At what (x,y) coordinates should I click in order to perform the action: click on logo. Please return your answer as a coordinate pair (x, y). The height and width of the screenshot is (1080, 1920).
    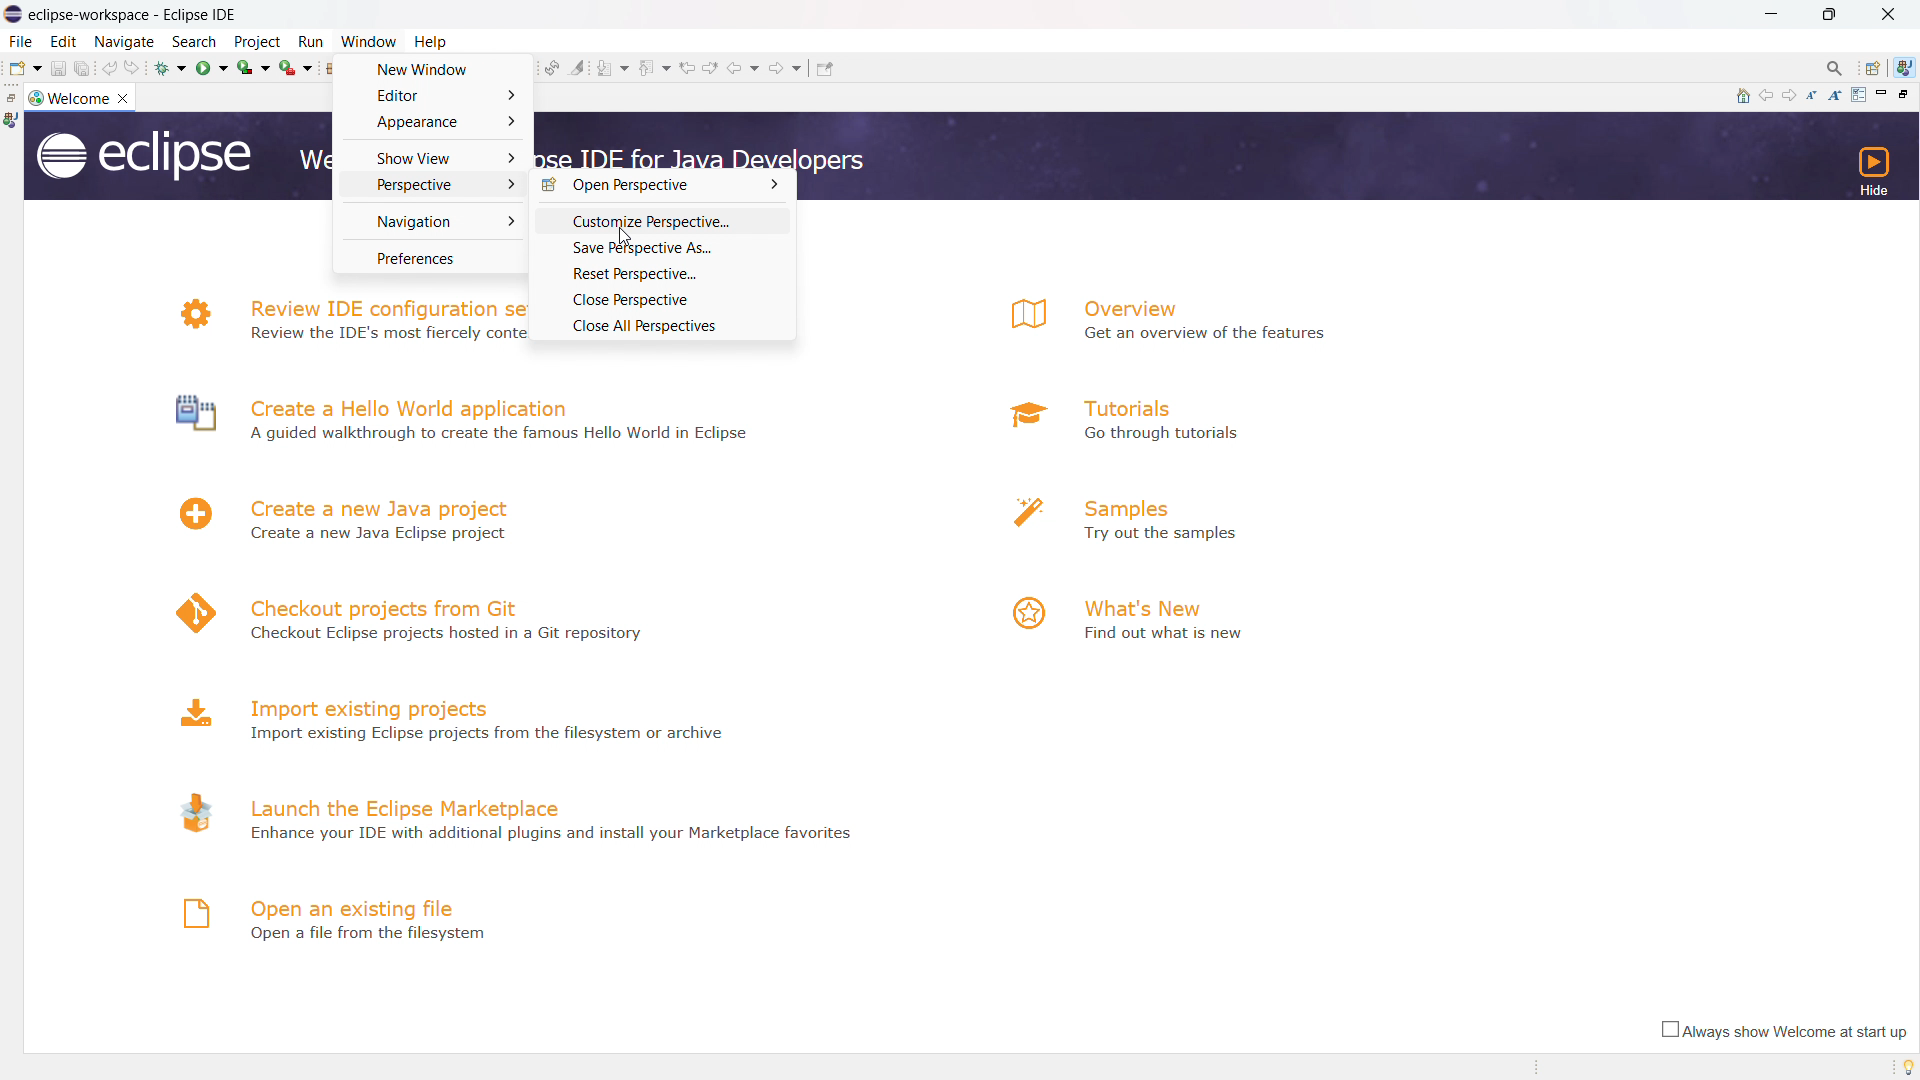
    Looking at the image, I should click on (185, 612).